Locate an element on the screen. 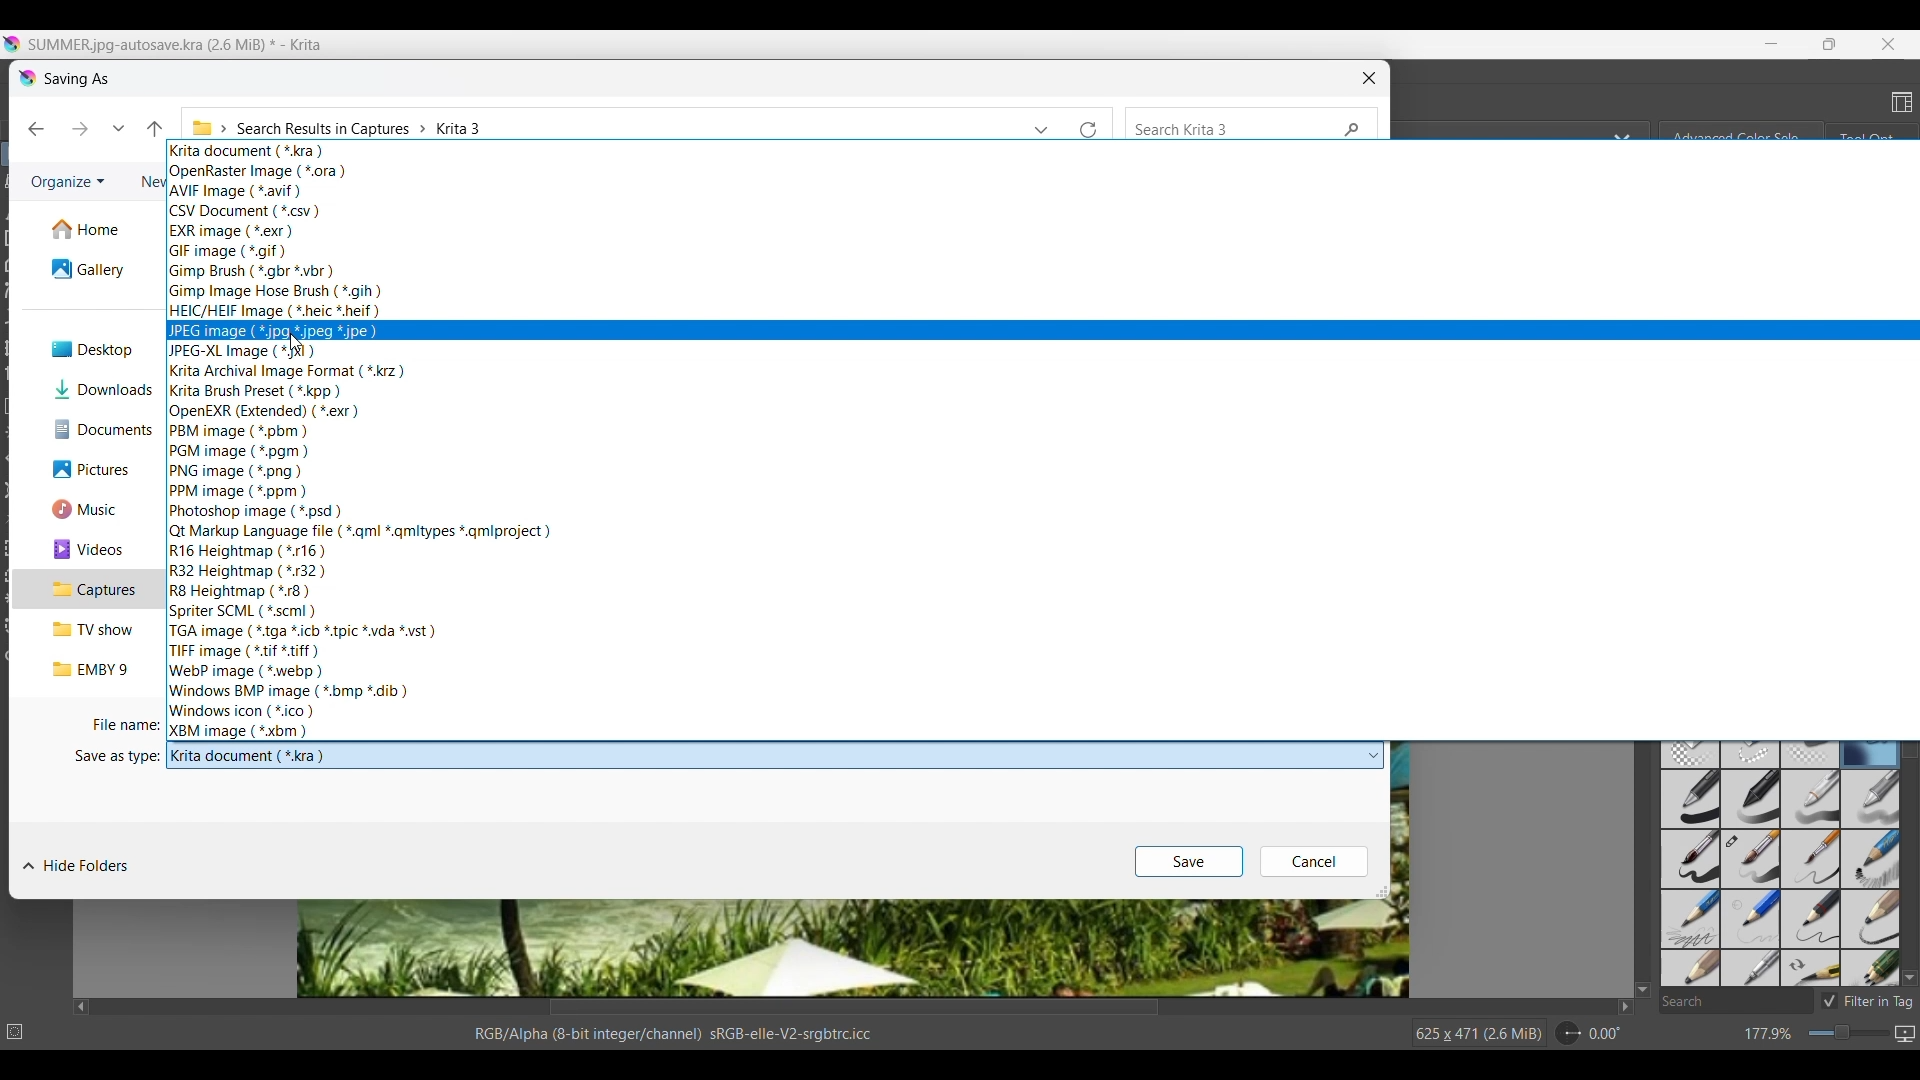 The width and height of the screenshot is (1920, 1080). Quick search is located at coordinates (1252, 124).